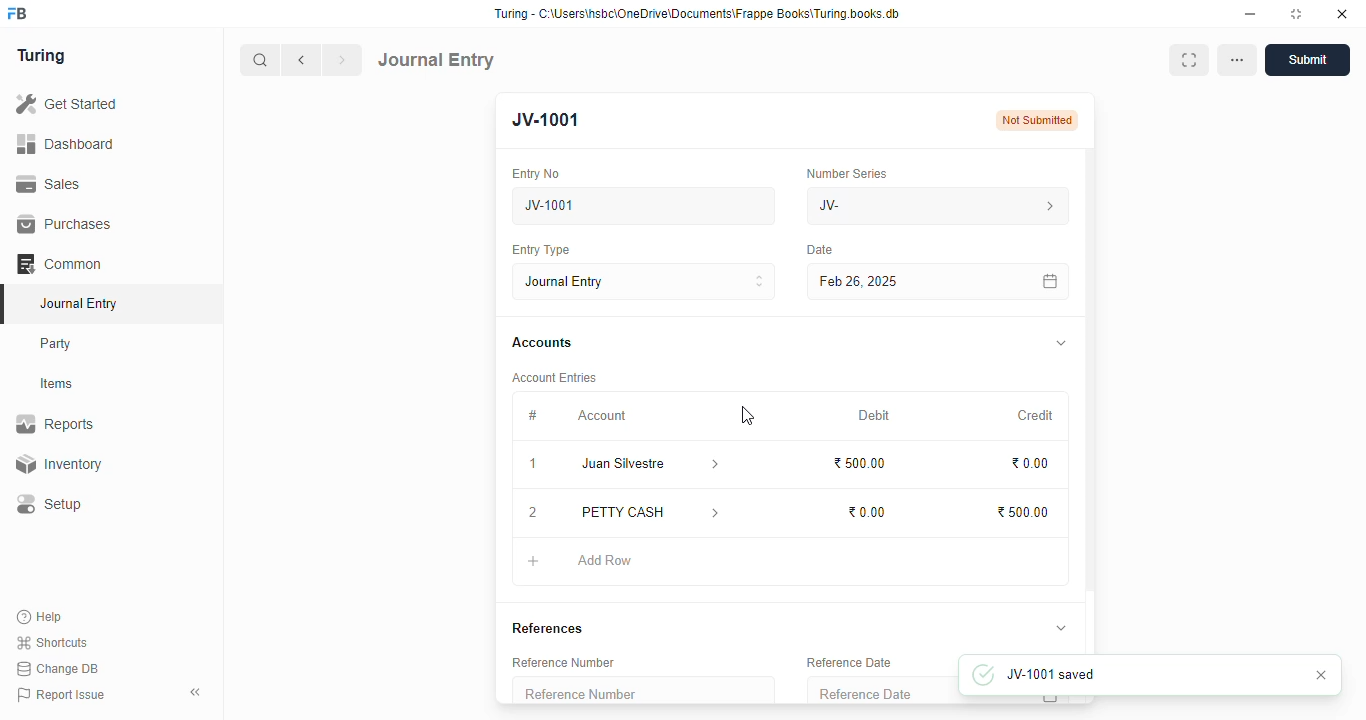 The height and width of the screenshot is (720, 1366). What do you see at coordinates (261, 60) in the screenshot?
I see `search` at bounding box center [261, 60].